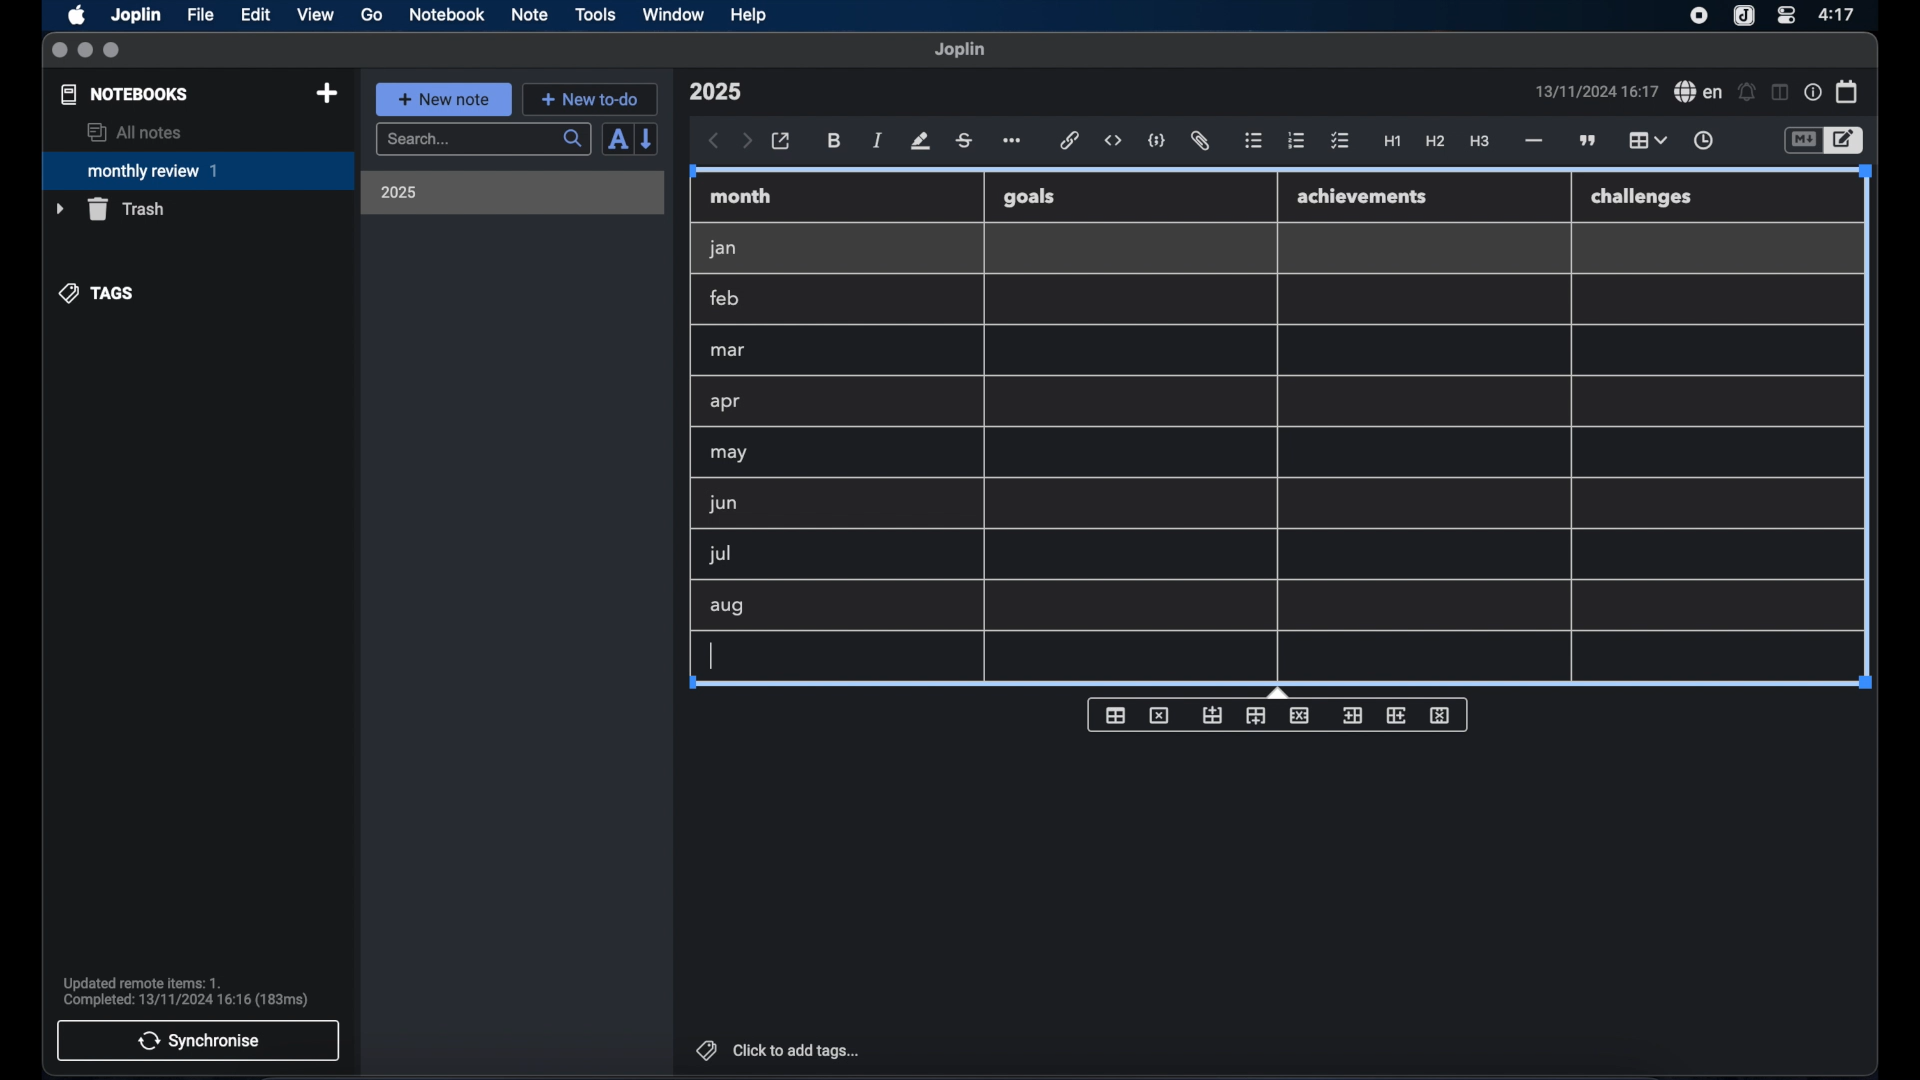 Image resolution: width=1920 pixels, height=1080 pixels. Describe the element at coordinates (113, 51) in the screenshot. I see `maximize` at that location.